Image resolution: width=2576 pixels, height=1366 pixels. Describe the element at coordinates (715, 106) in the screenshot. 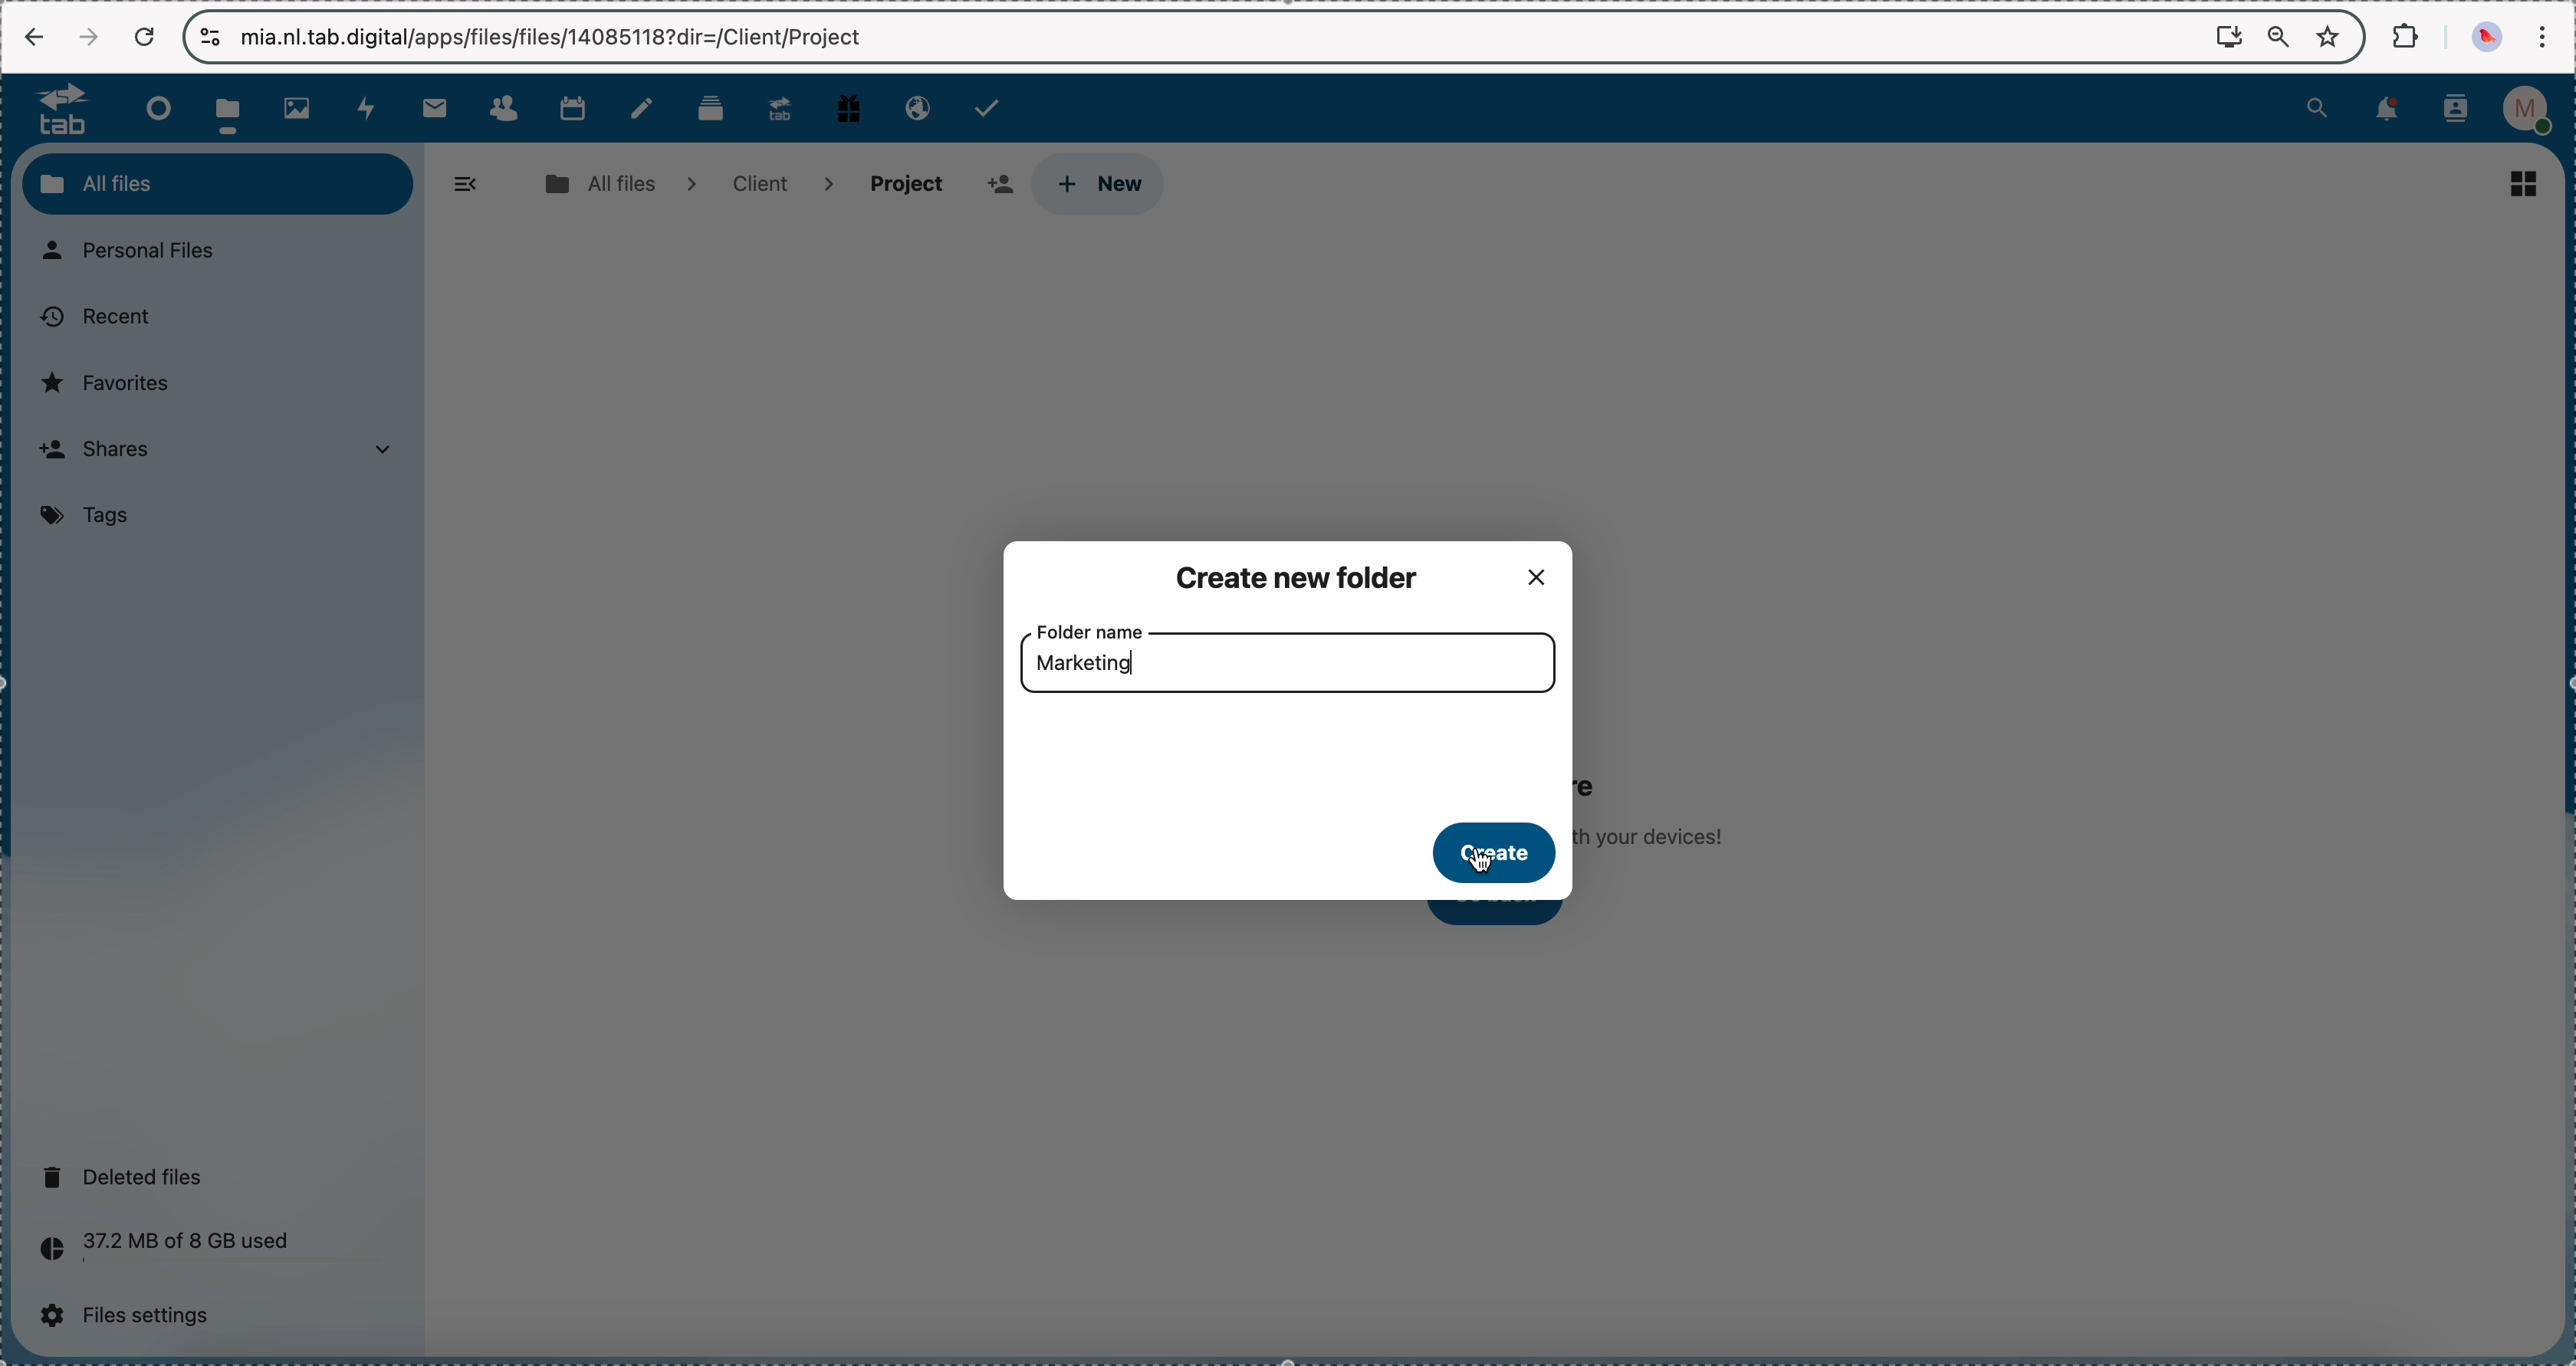

I see `deck` at that location.